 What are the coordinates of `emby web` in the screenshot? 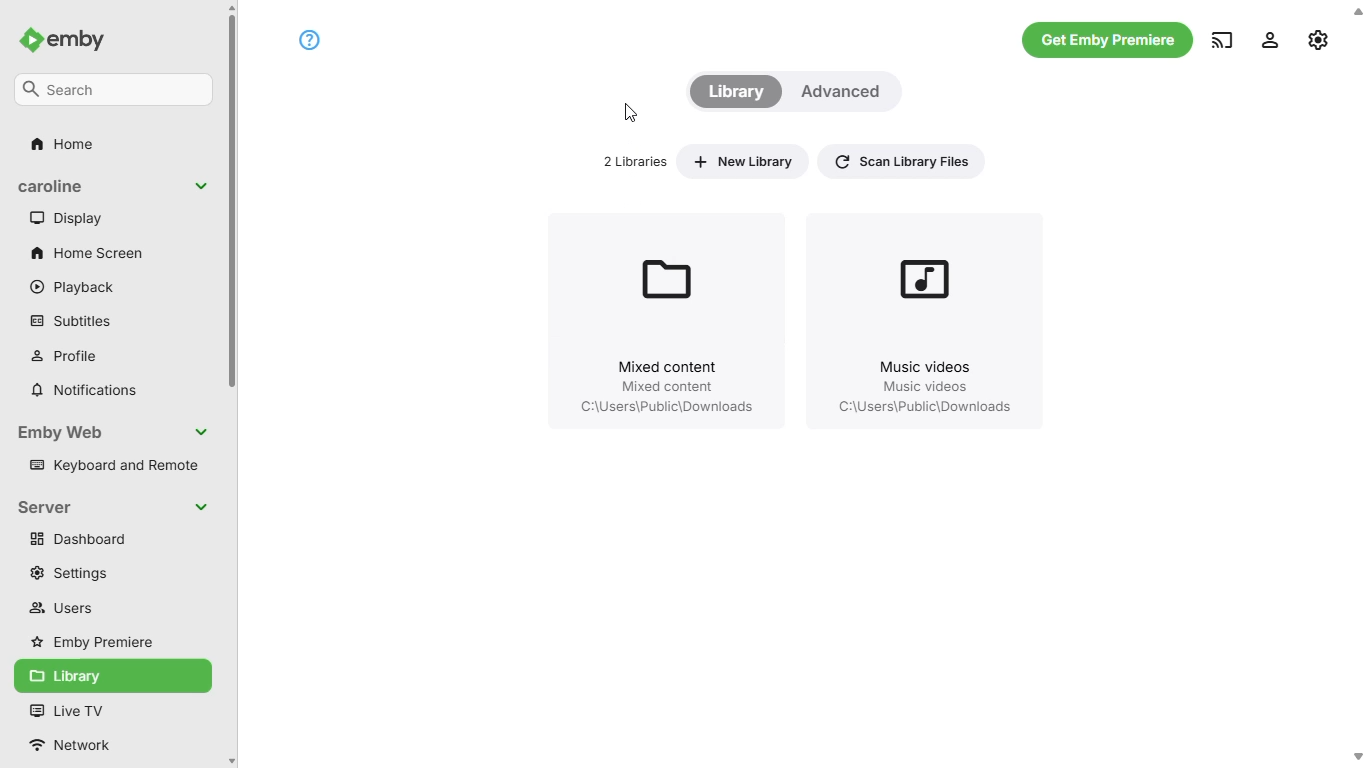 It's located at (115, 432).